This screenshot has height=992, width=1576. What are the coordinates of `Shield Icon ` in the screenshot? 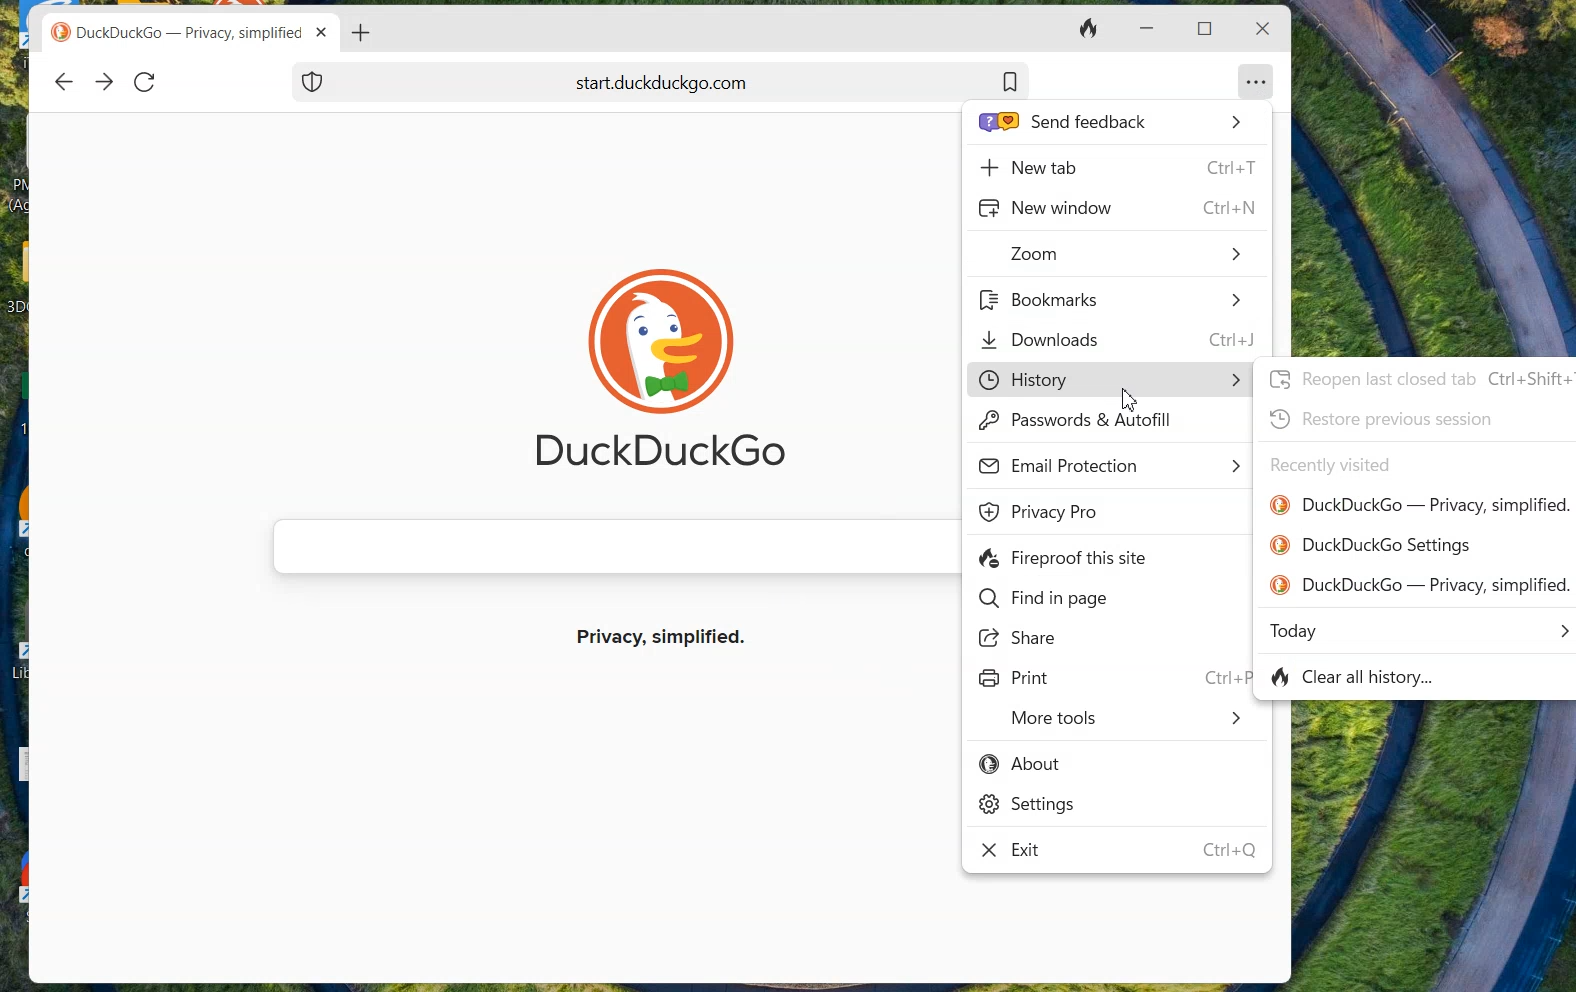 It's located at (313, 81).